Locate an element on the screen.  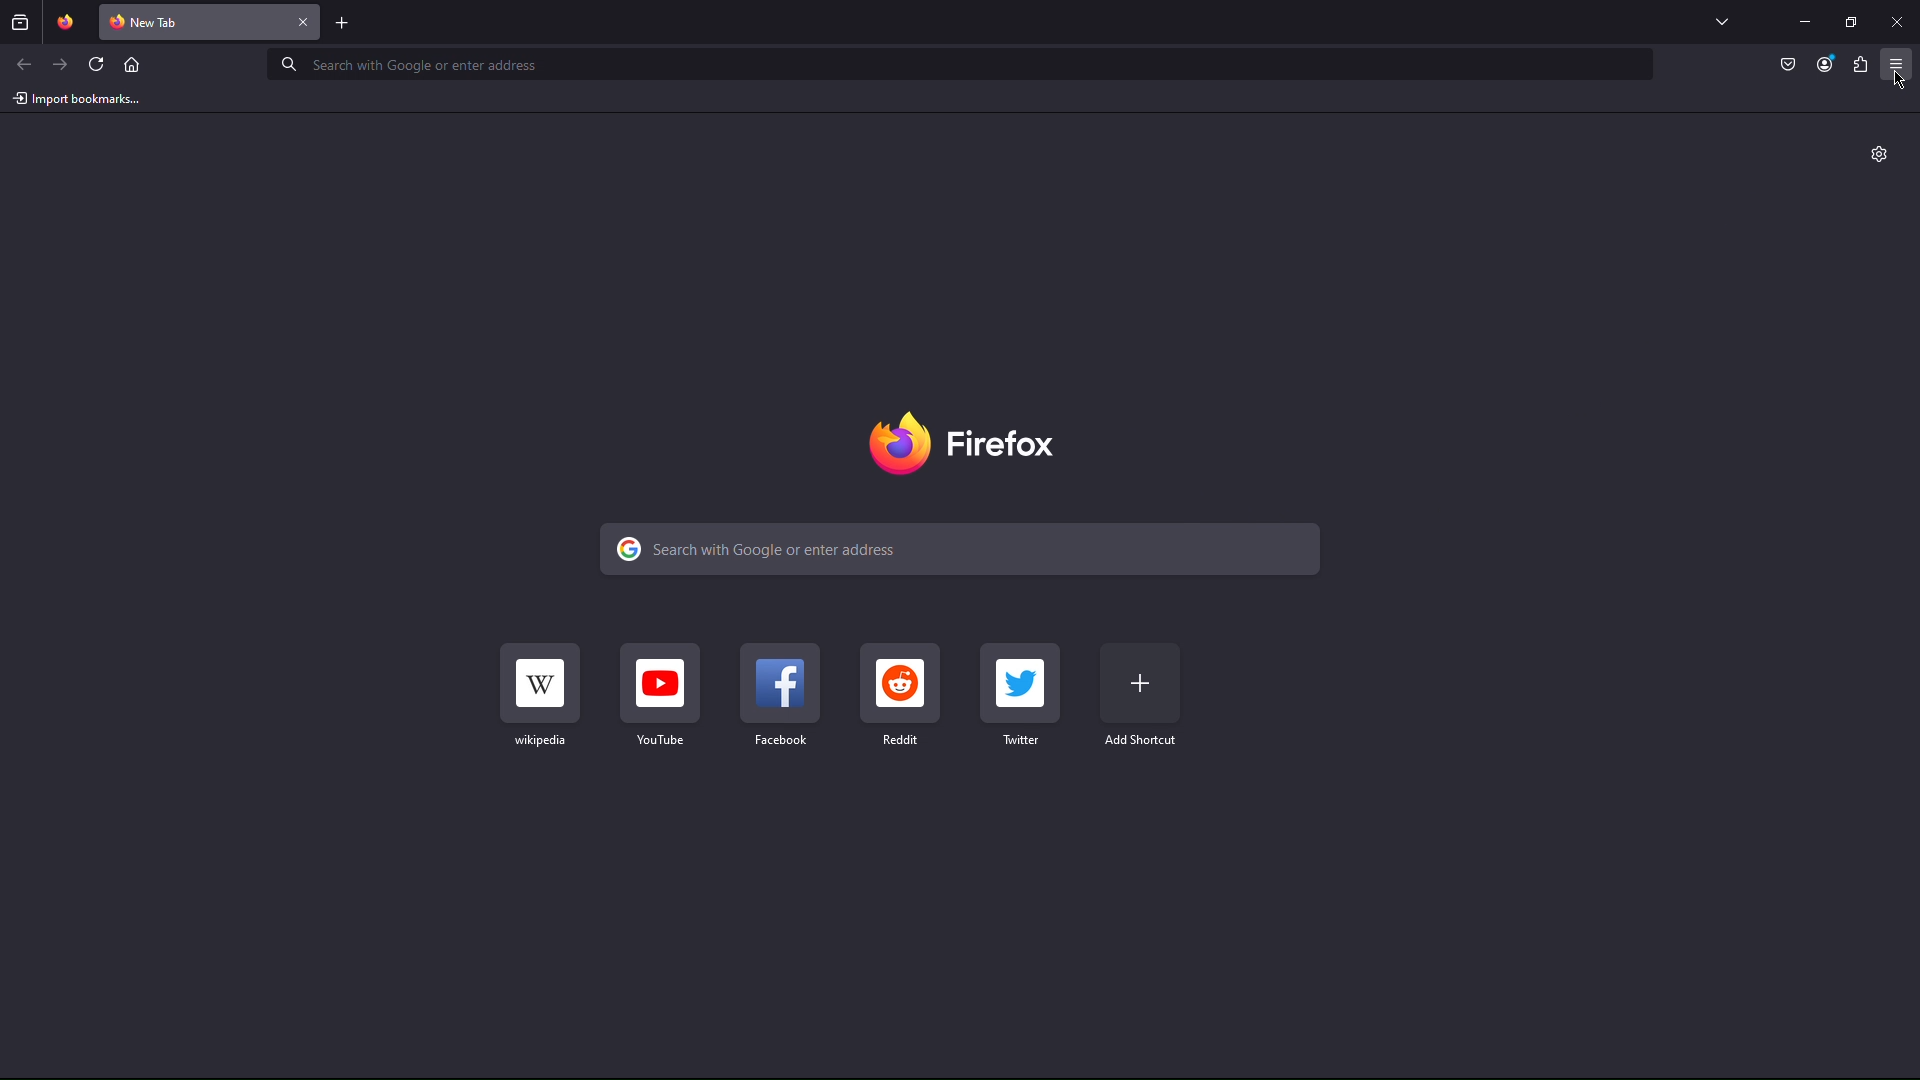
Plugin is located at coordinates (1861, 66).